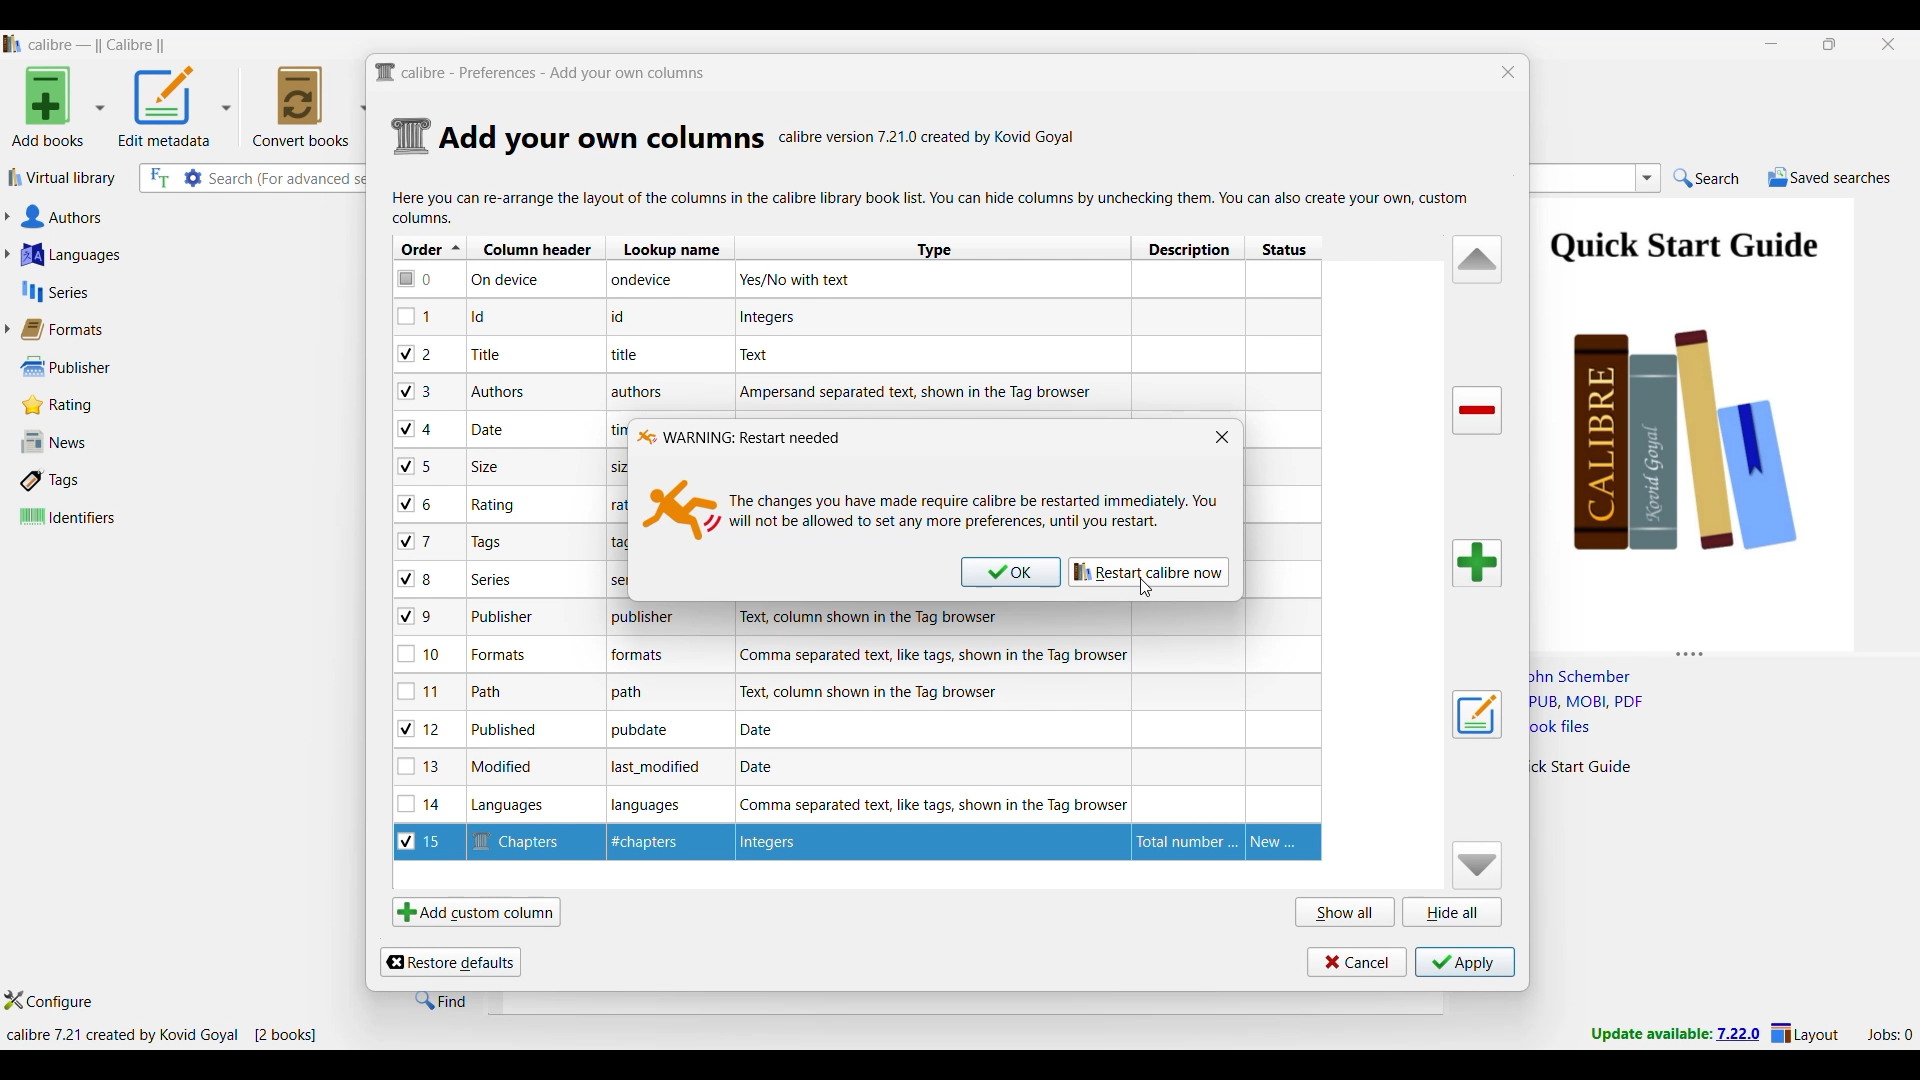  I want to click on checkbox - 0, so click(417, 277).